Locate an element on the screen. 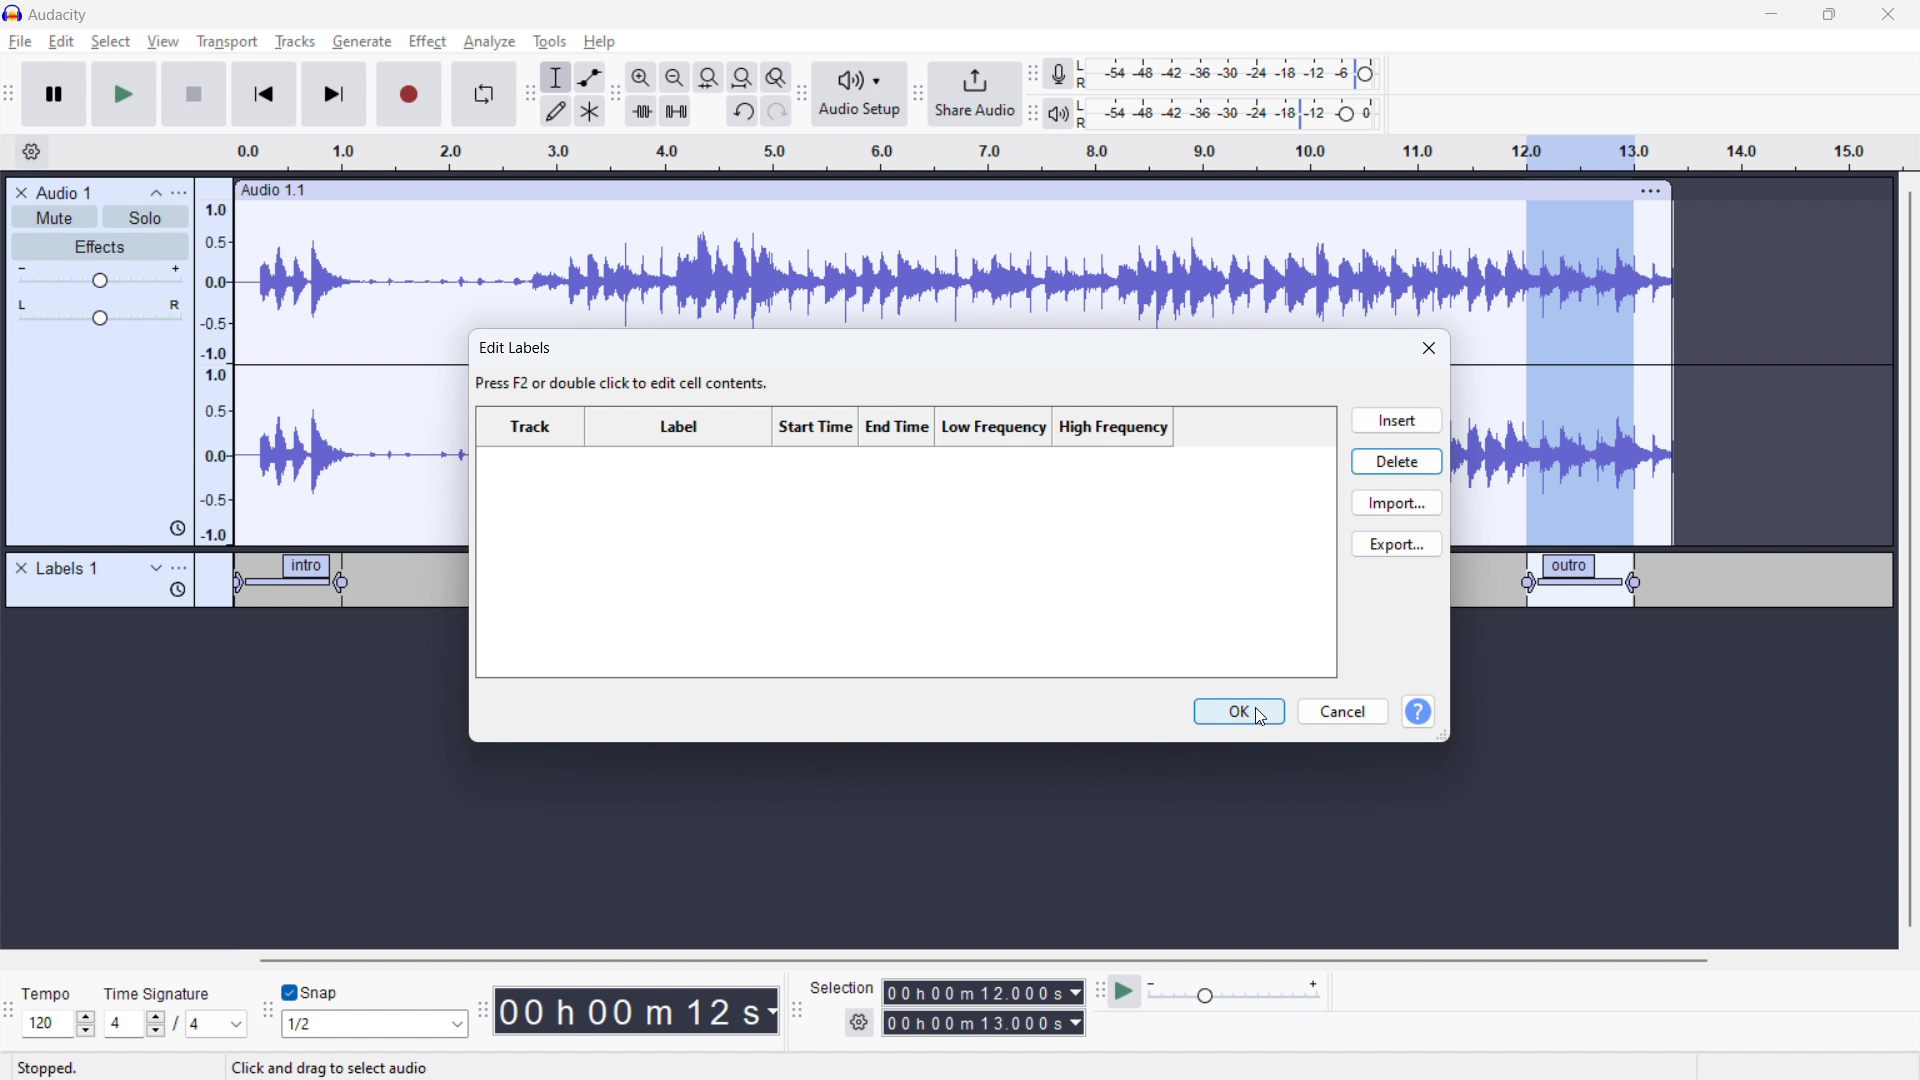 Image resolution: width=1920 pixels, height=1080 pixels. remove is located at coordinates (21, 569).